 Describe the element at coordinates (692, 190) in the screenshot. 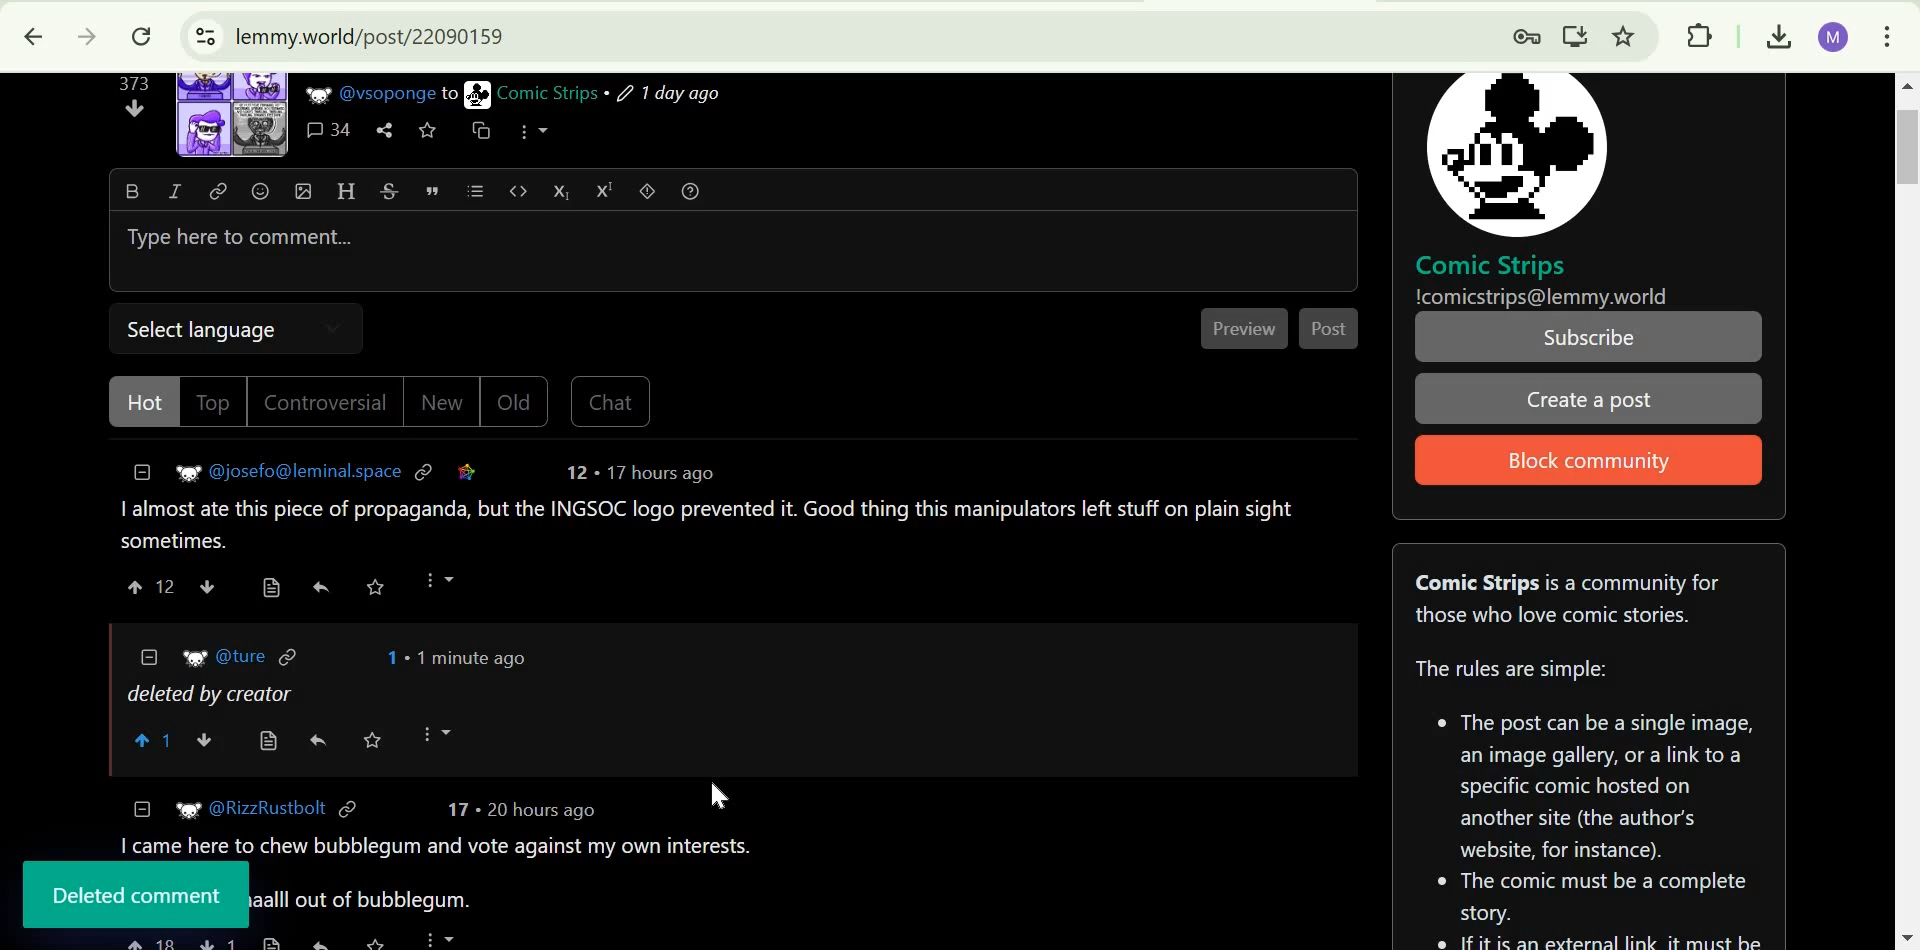

I see `formatting help` at that location.